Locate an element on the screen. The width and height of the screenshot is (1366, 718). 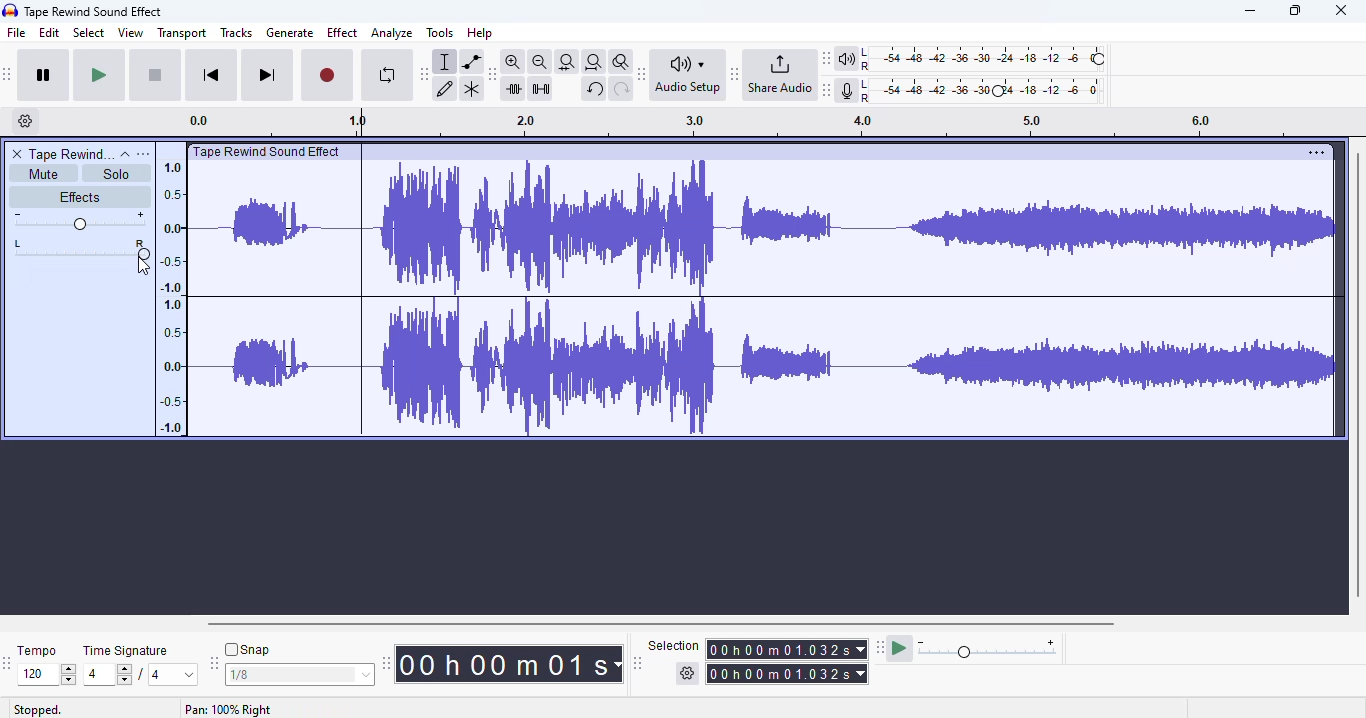
1/8 is located at coordinates (298, 675).